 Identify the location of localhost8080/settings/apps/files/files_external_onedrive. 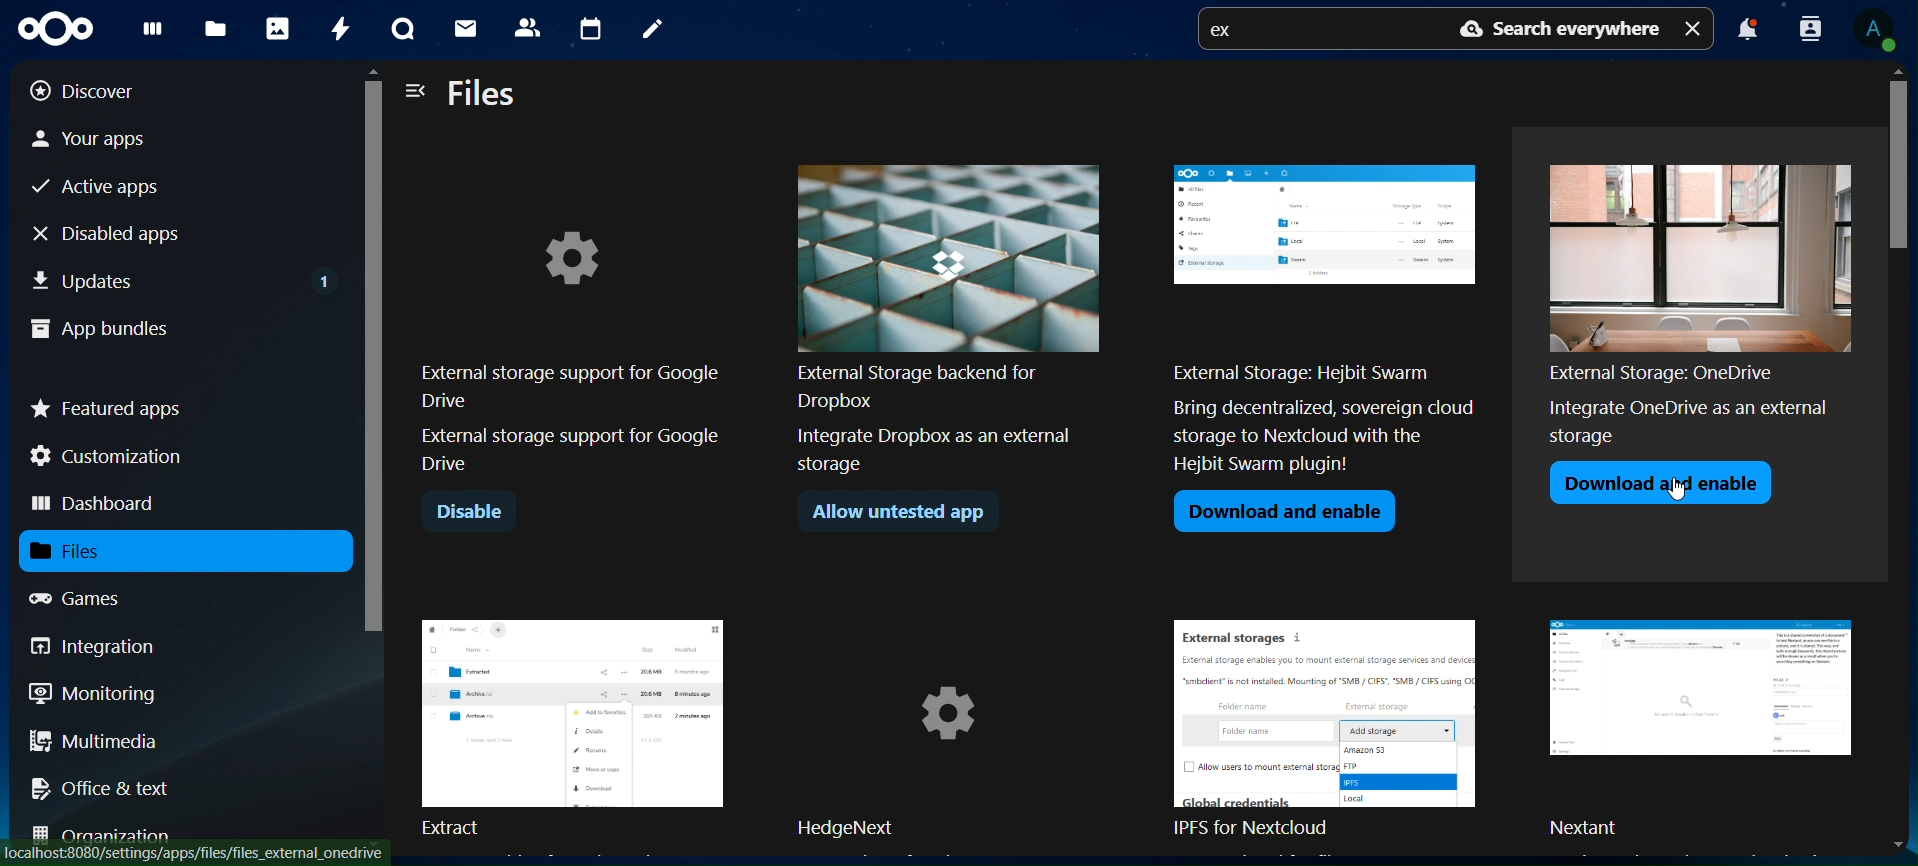
(202, 852).